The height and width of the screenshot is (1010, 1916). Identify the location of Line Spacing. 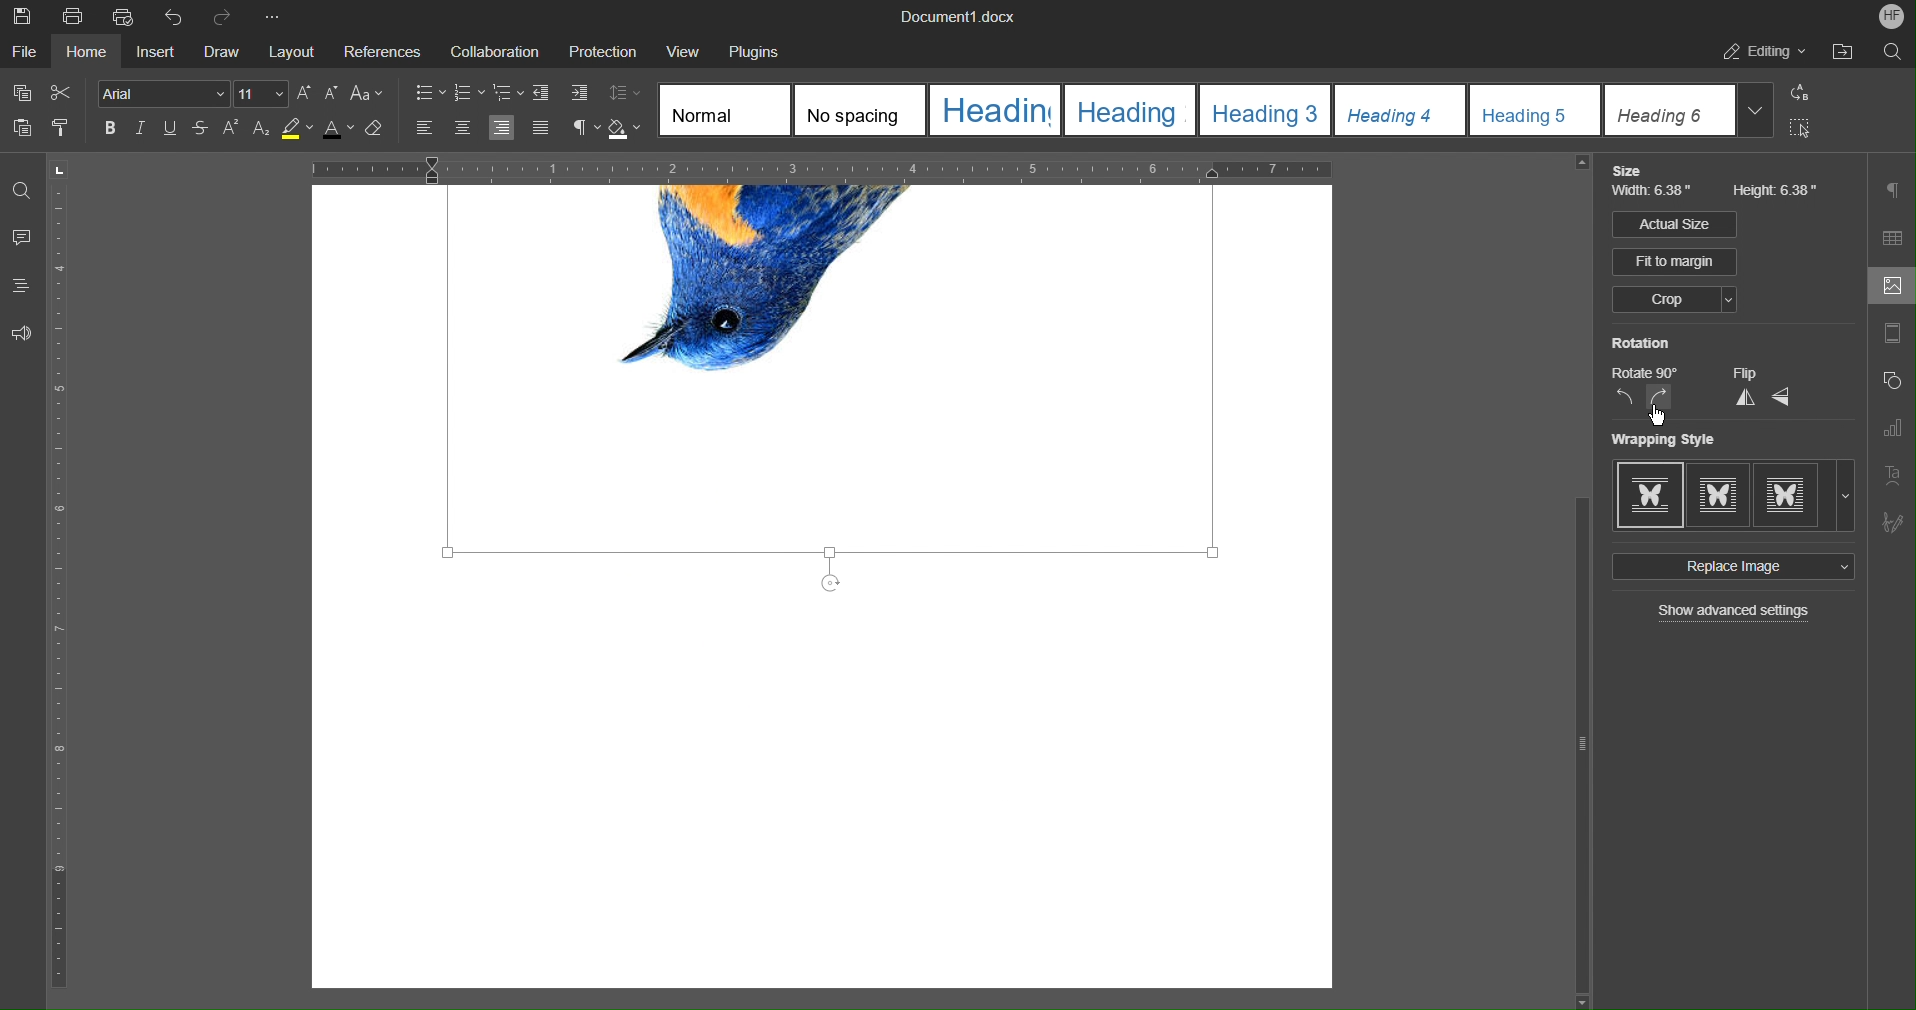
(624, 93).